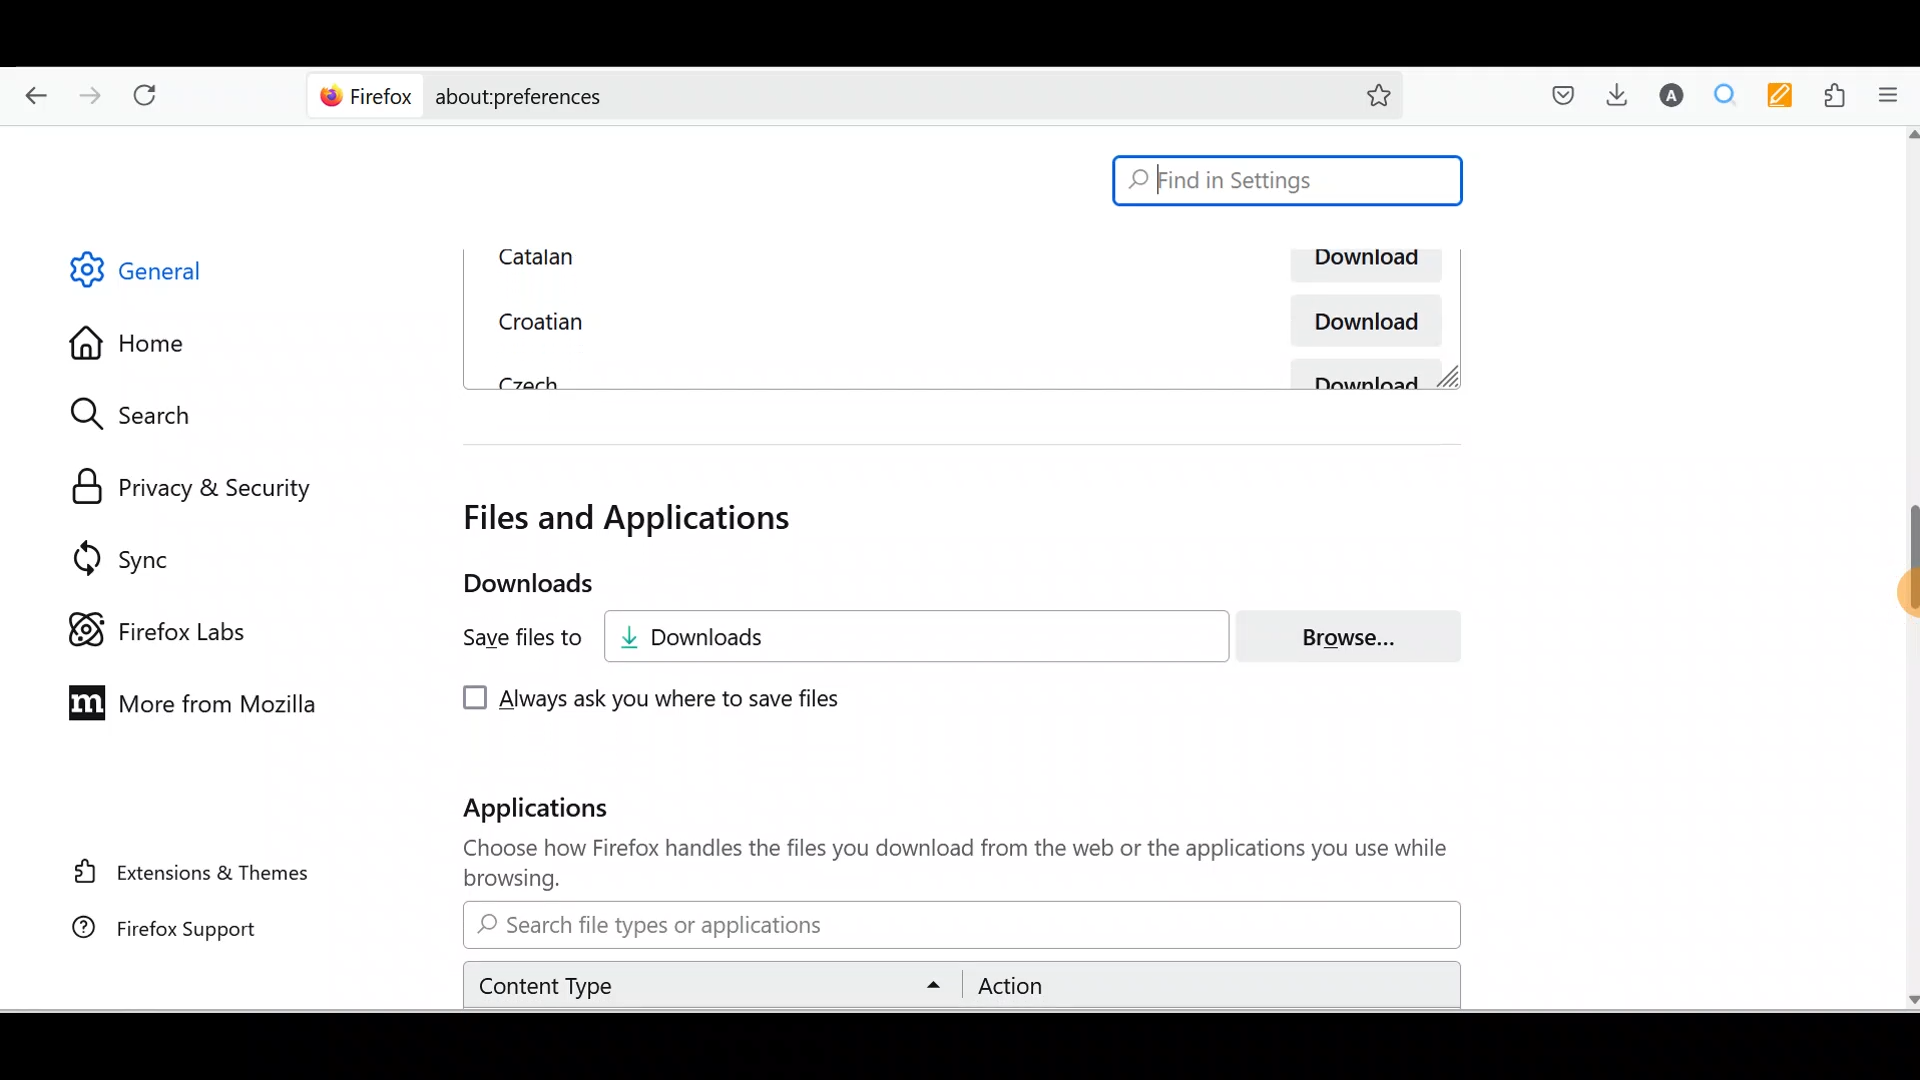  I want to click on Search bar, so click(813, 96).